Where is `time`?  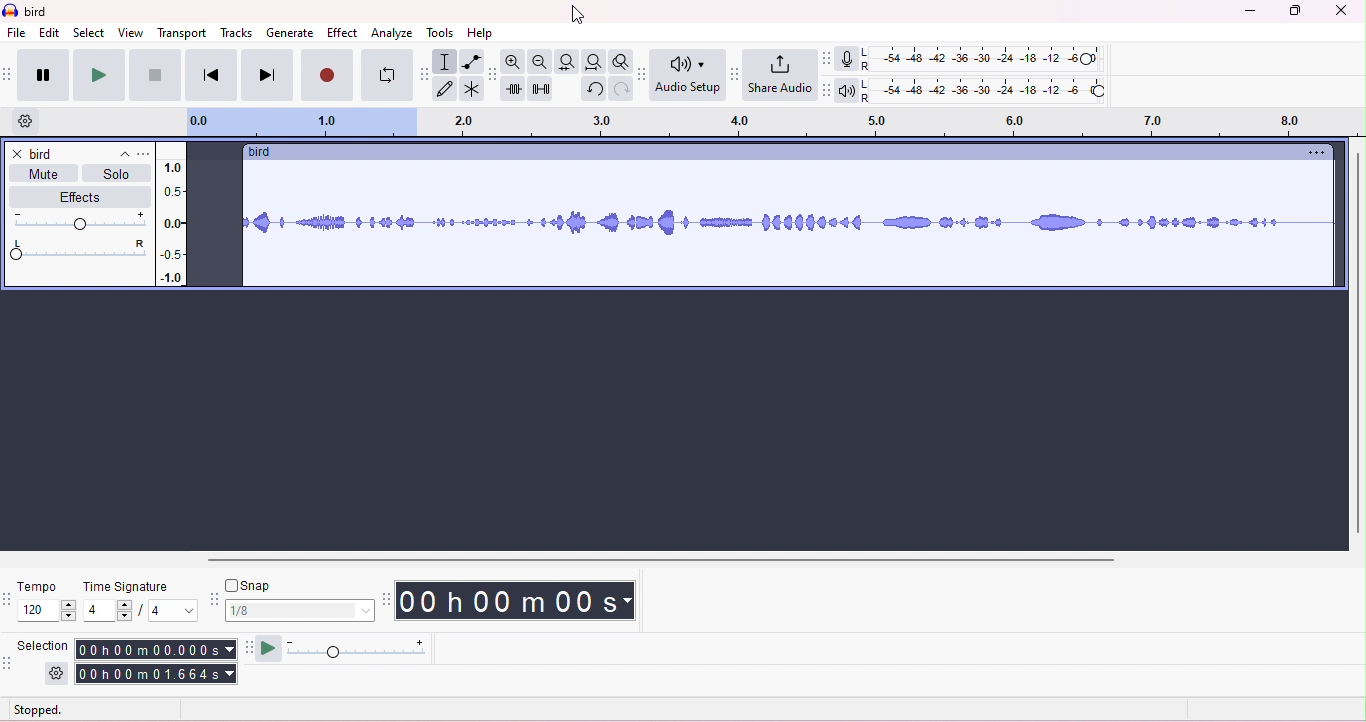
time is located at coordinates (523, 600).